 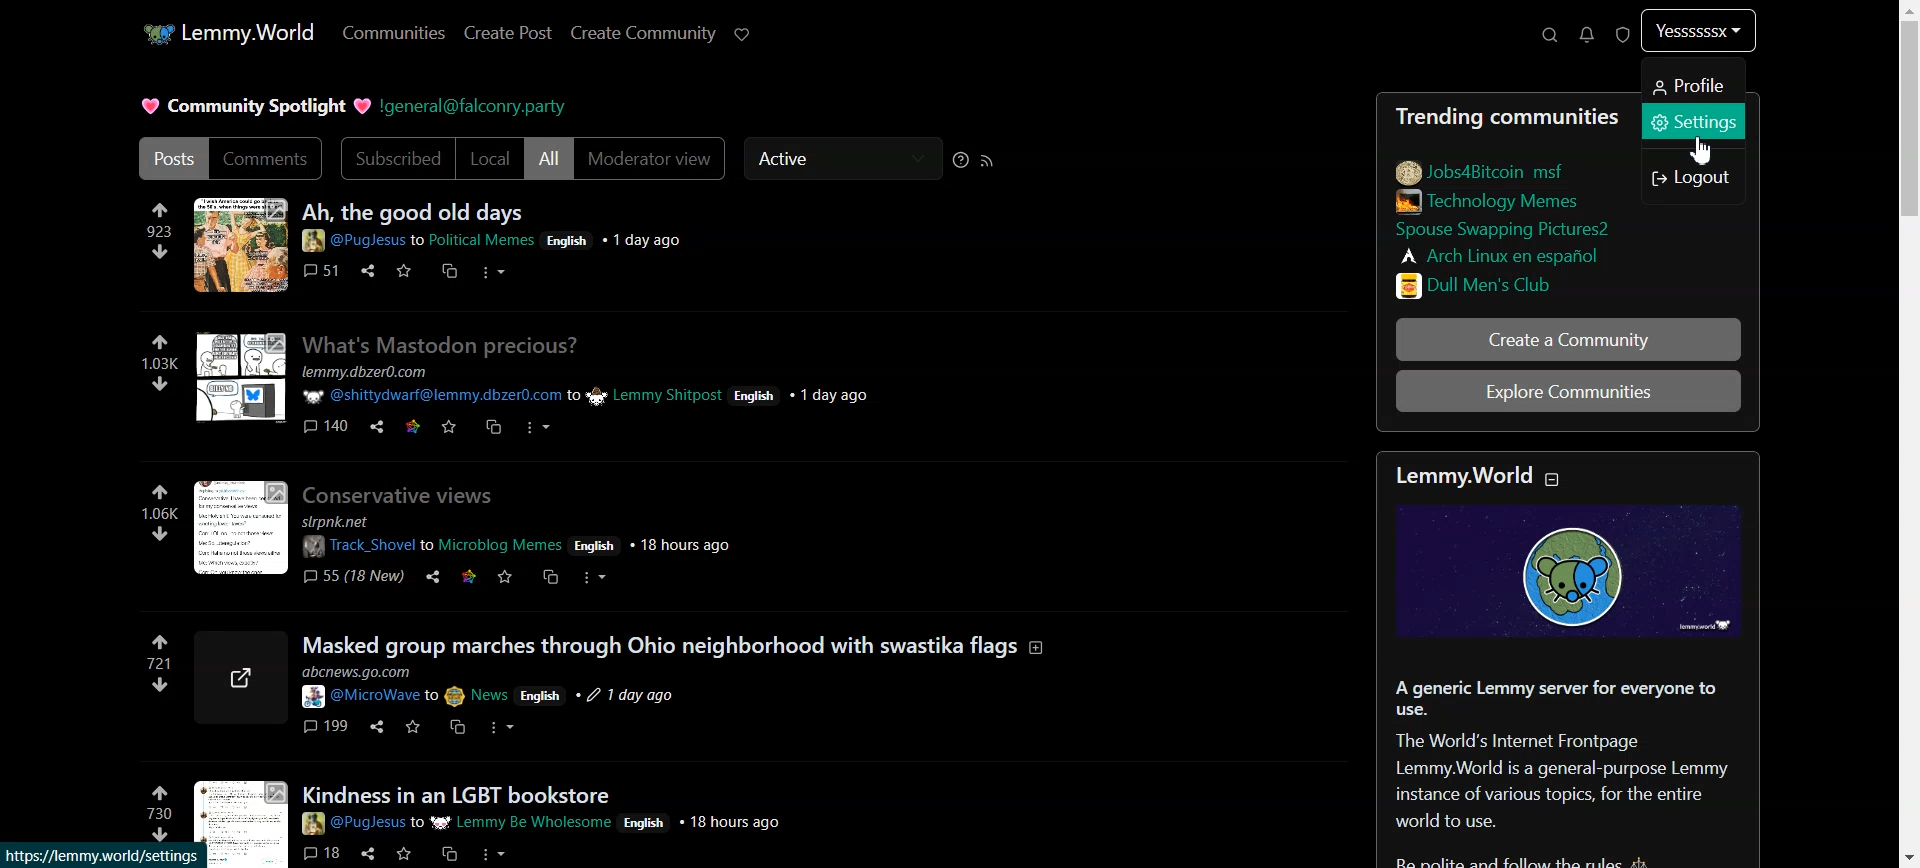 What do you see at coordinates (394, 158) in the screenshot?
I see `Subscribed` at bounding box center [394, 158].